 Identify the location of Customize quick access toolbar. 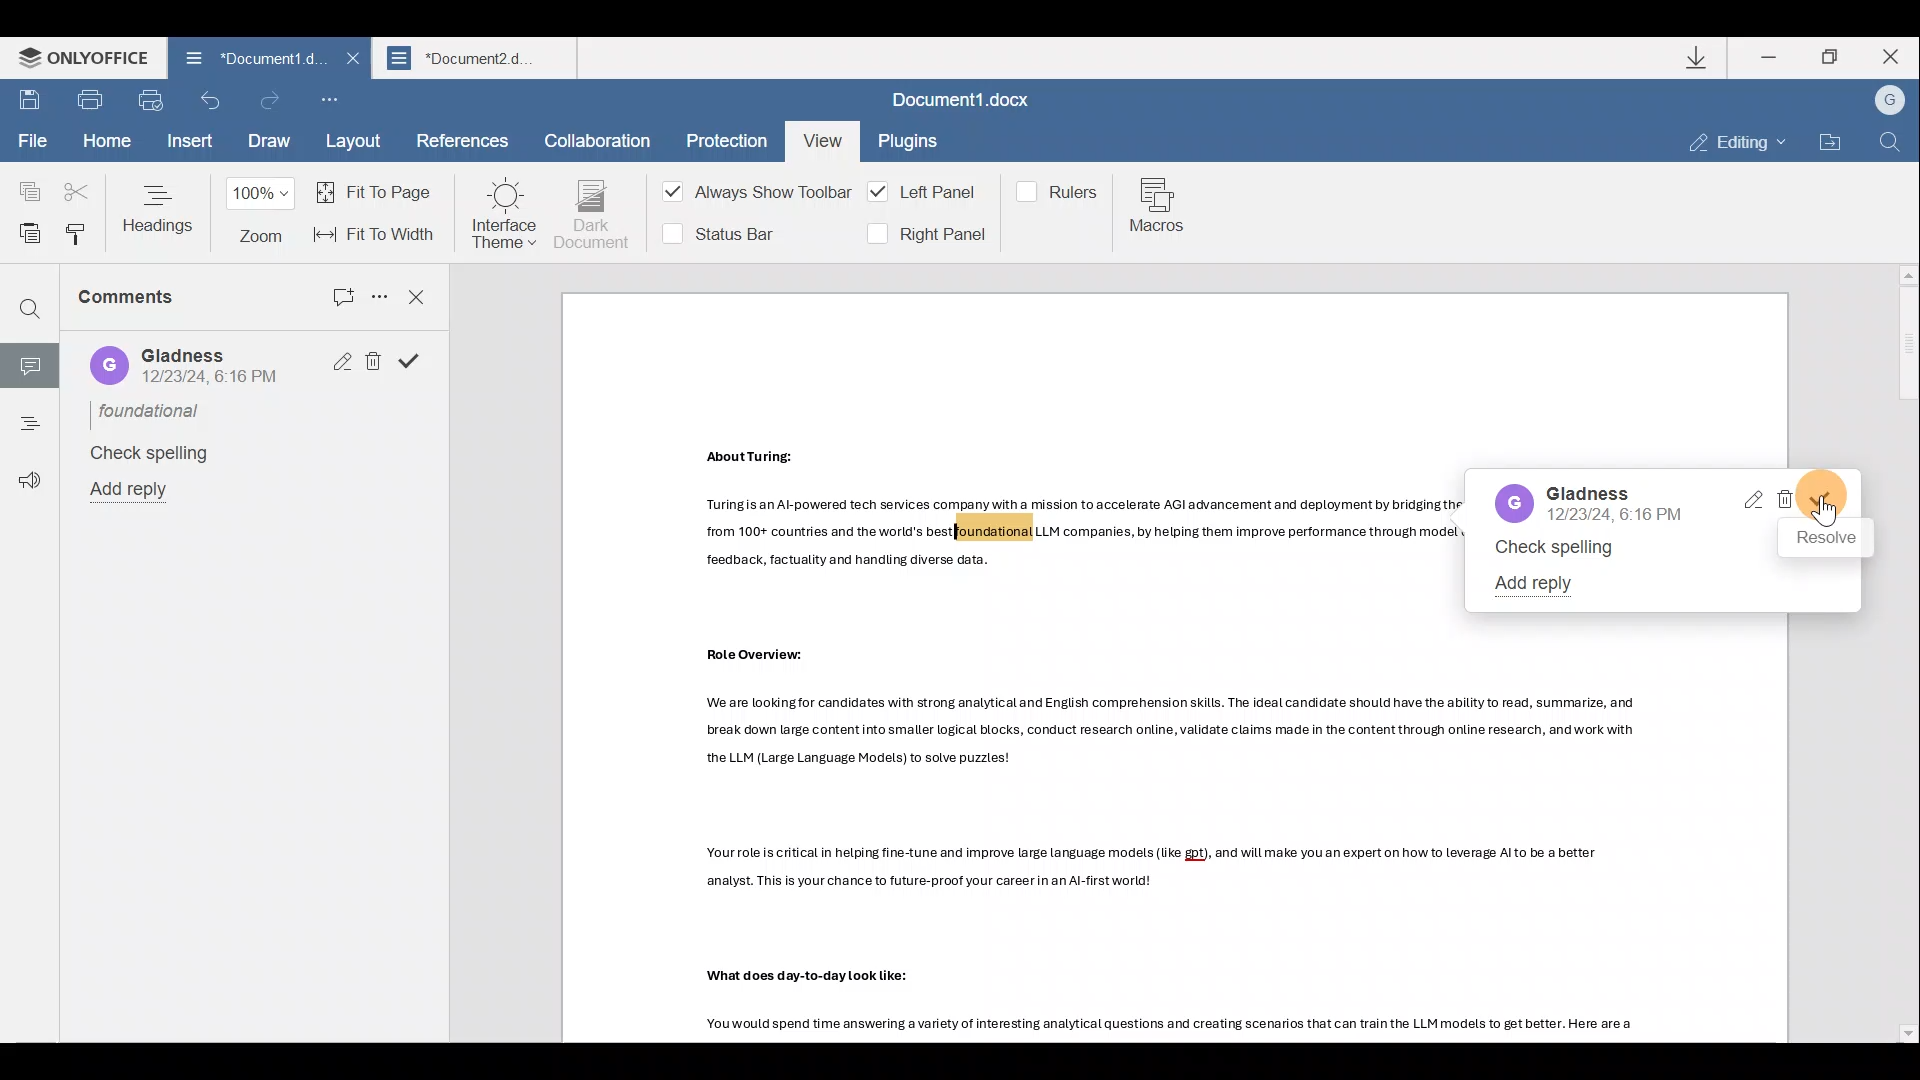
(336, 102).